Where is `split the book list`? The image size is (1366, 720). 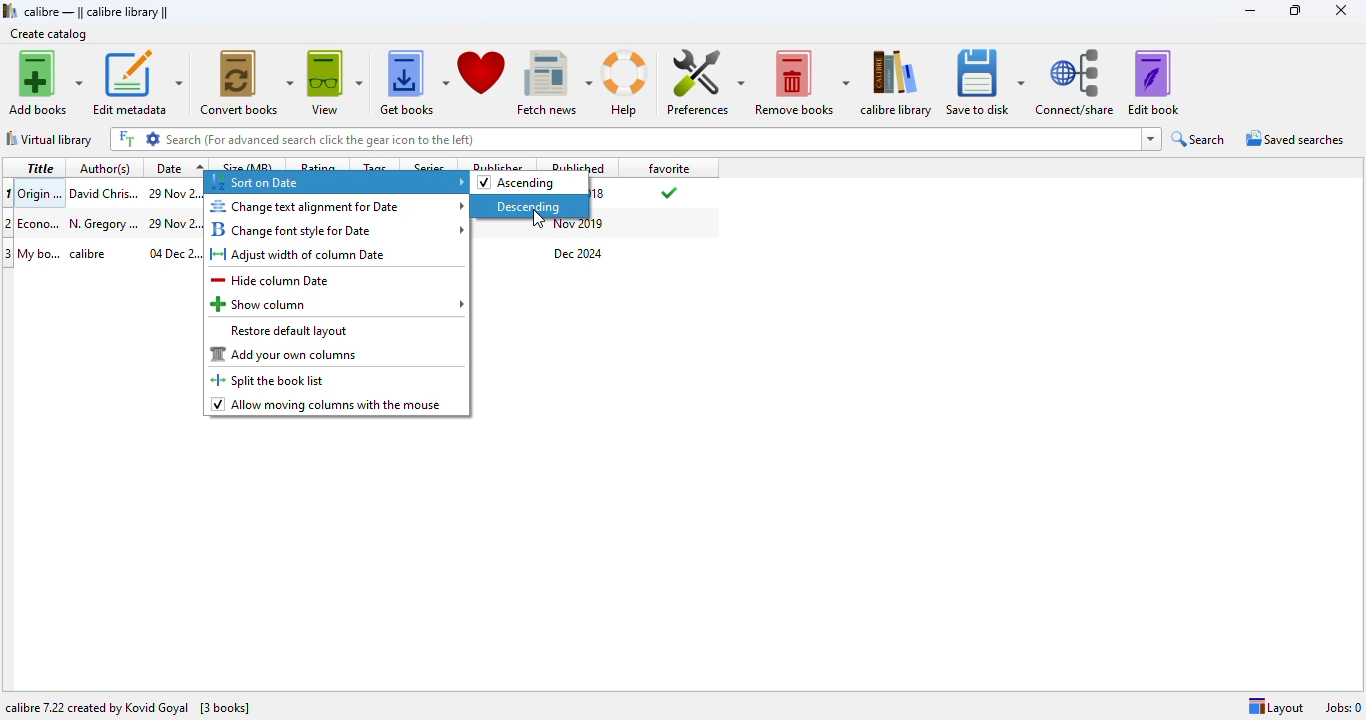
split the book list is located at coordinates (271, 380).